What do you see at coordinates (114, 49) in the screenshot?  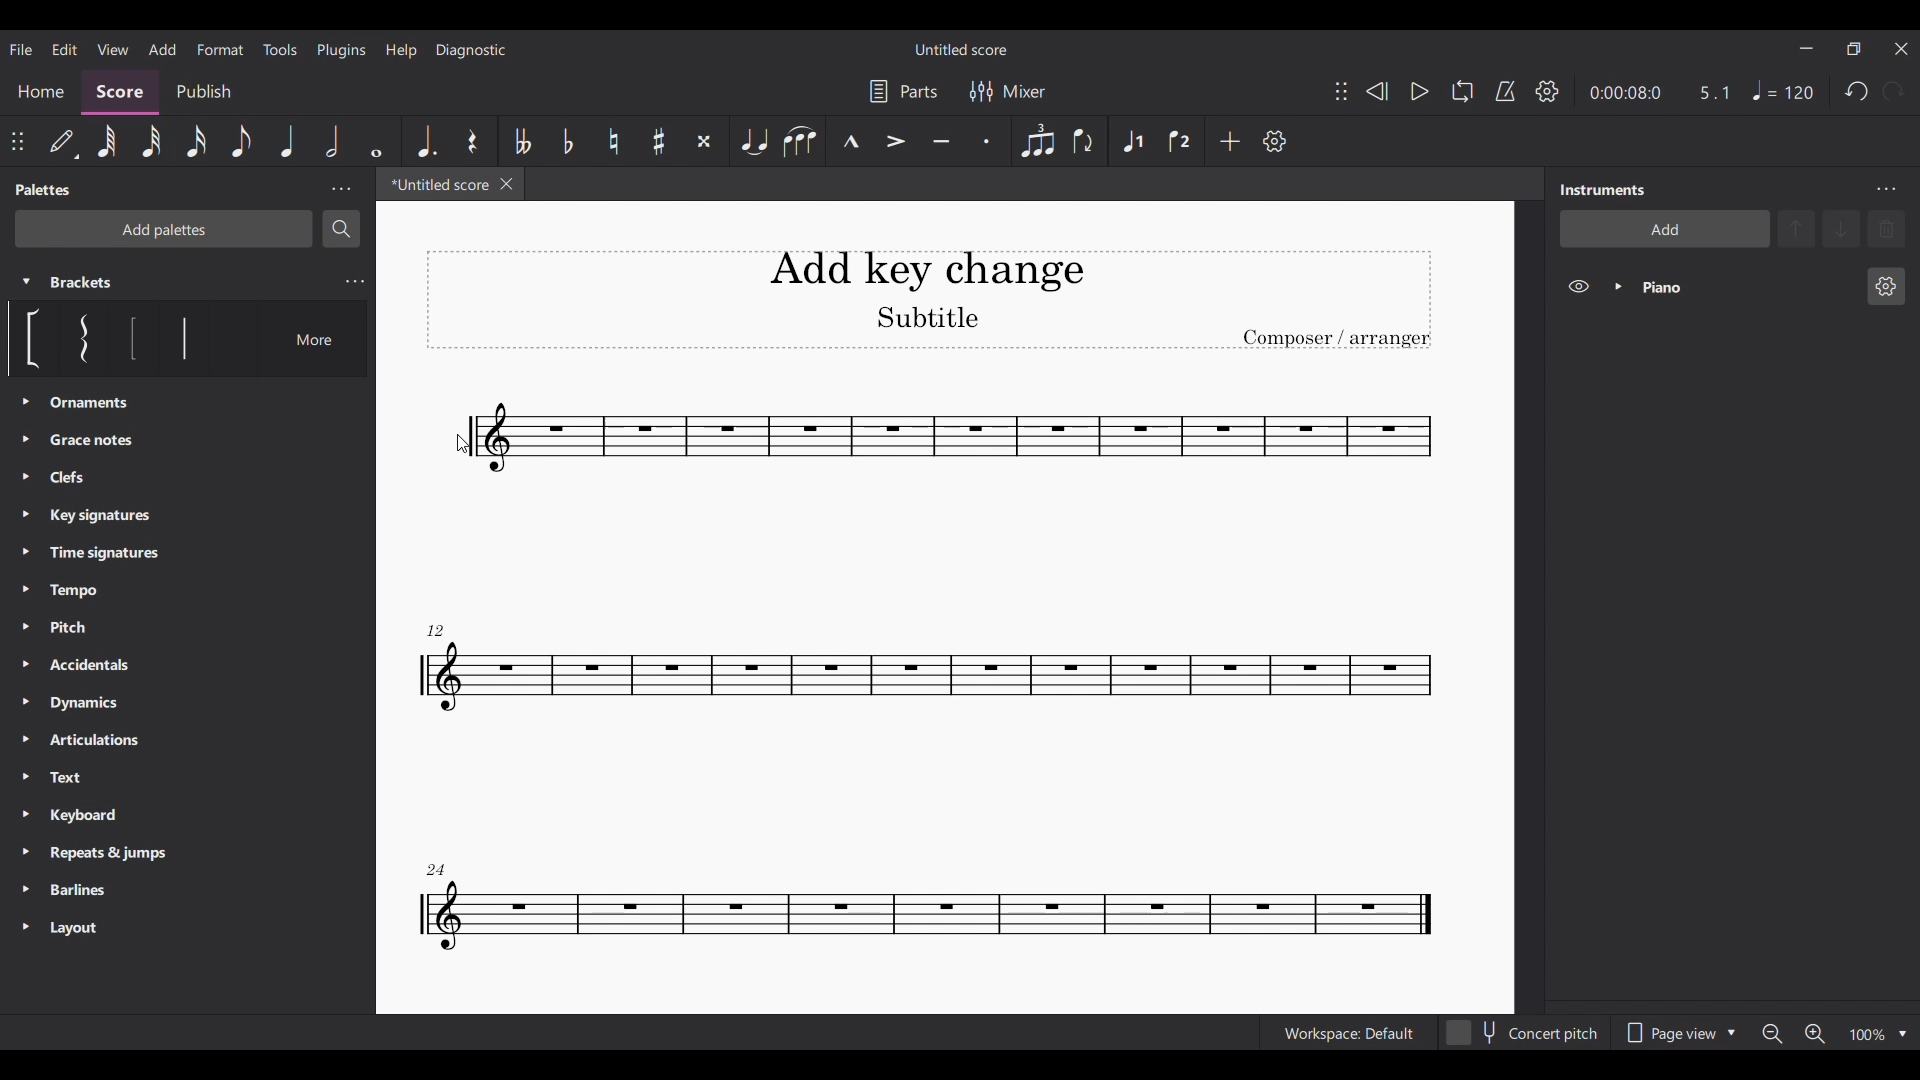 I see `View menu` at bounding box center [114, 49].